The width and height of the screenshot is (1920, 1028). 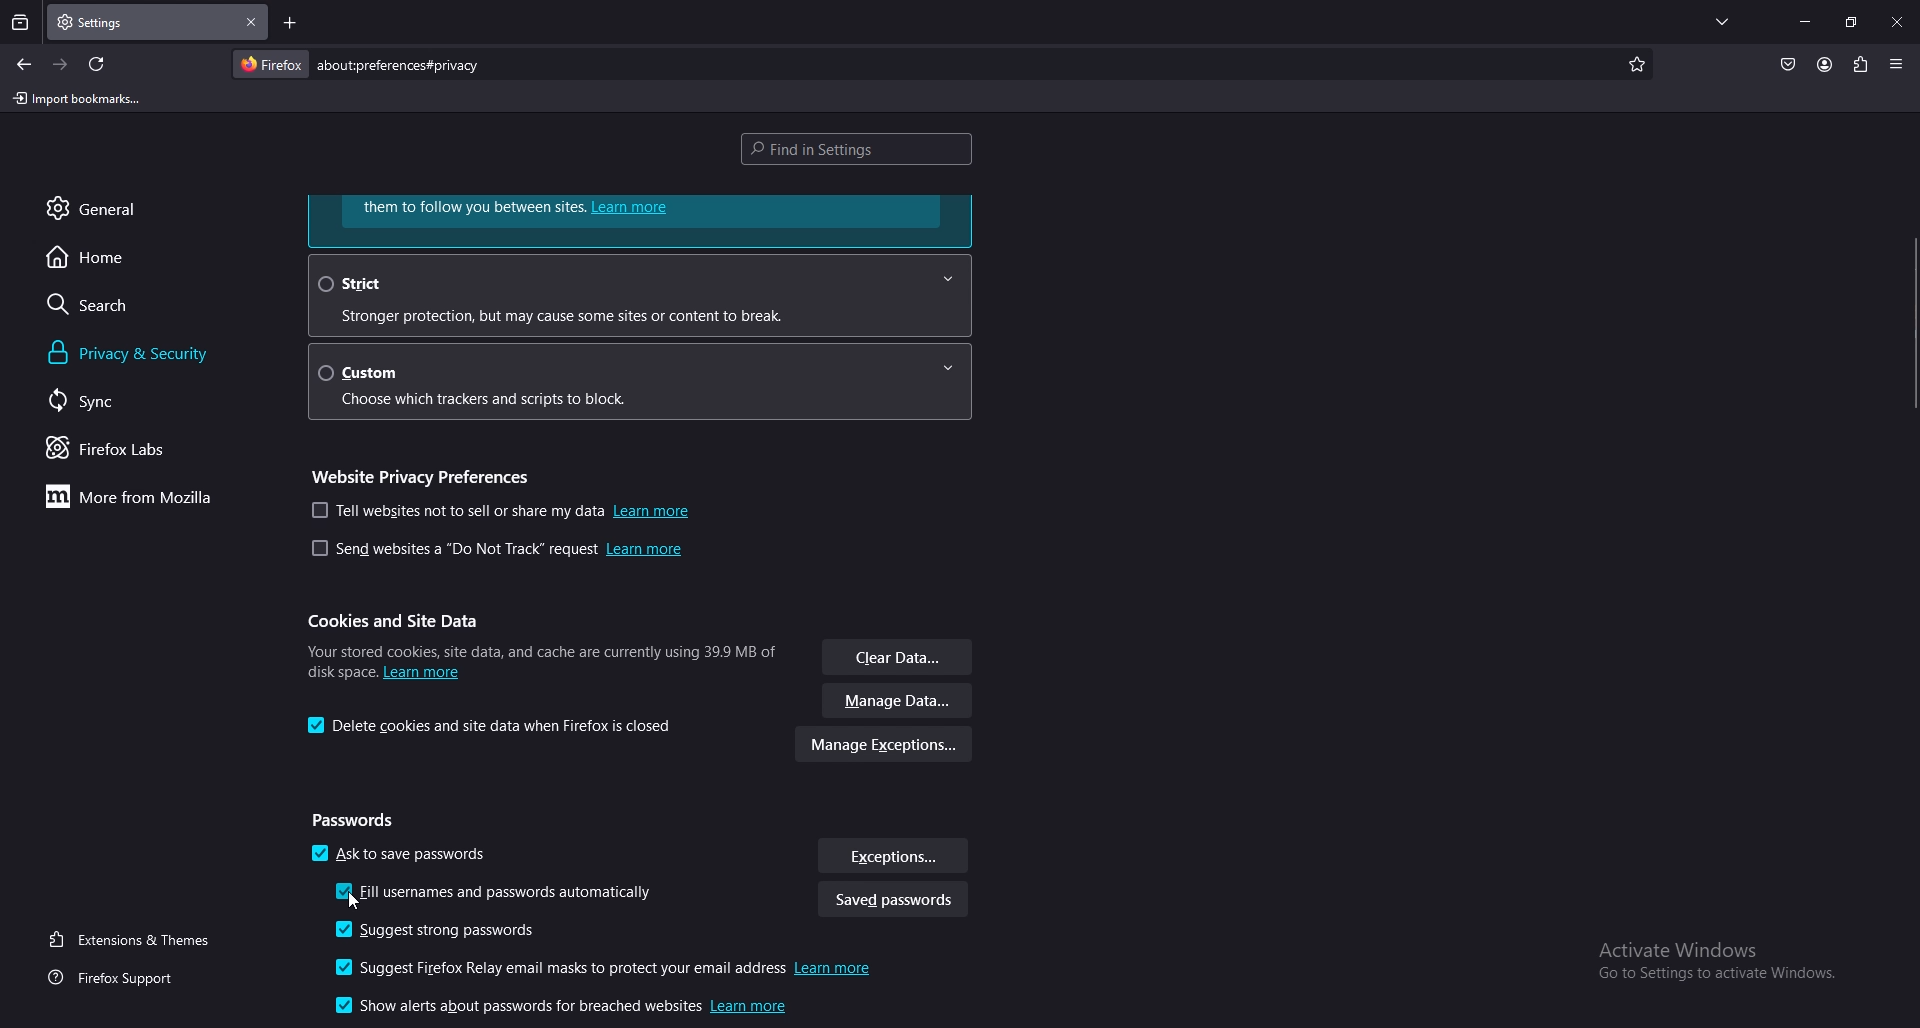 I want to click on scroll bar, so click(x=1908, y=321).